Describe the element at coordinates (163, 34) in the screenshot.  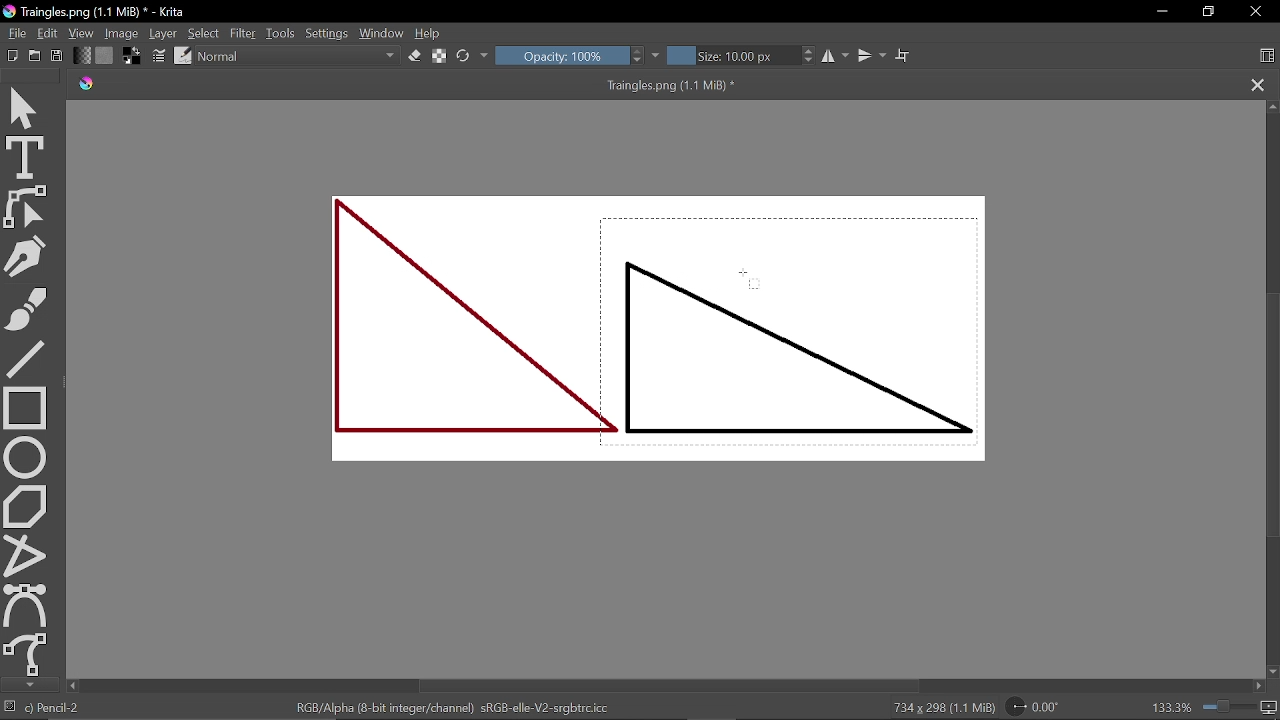
I see `Layer` at that location.